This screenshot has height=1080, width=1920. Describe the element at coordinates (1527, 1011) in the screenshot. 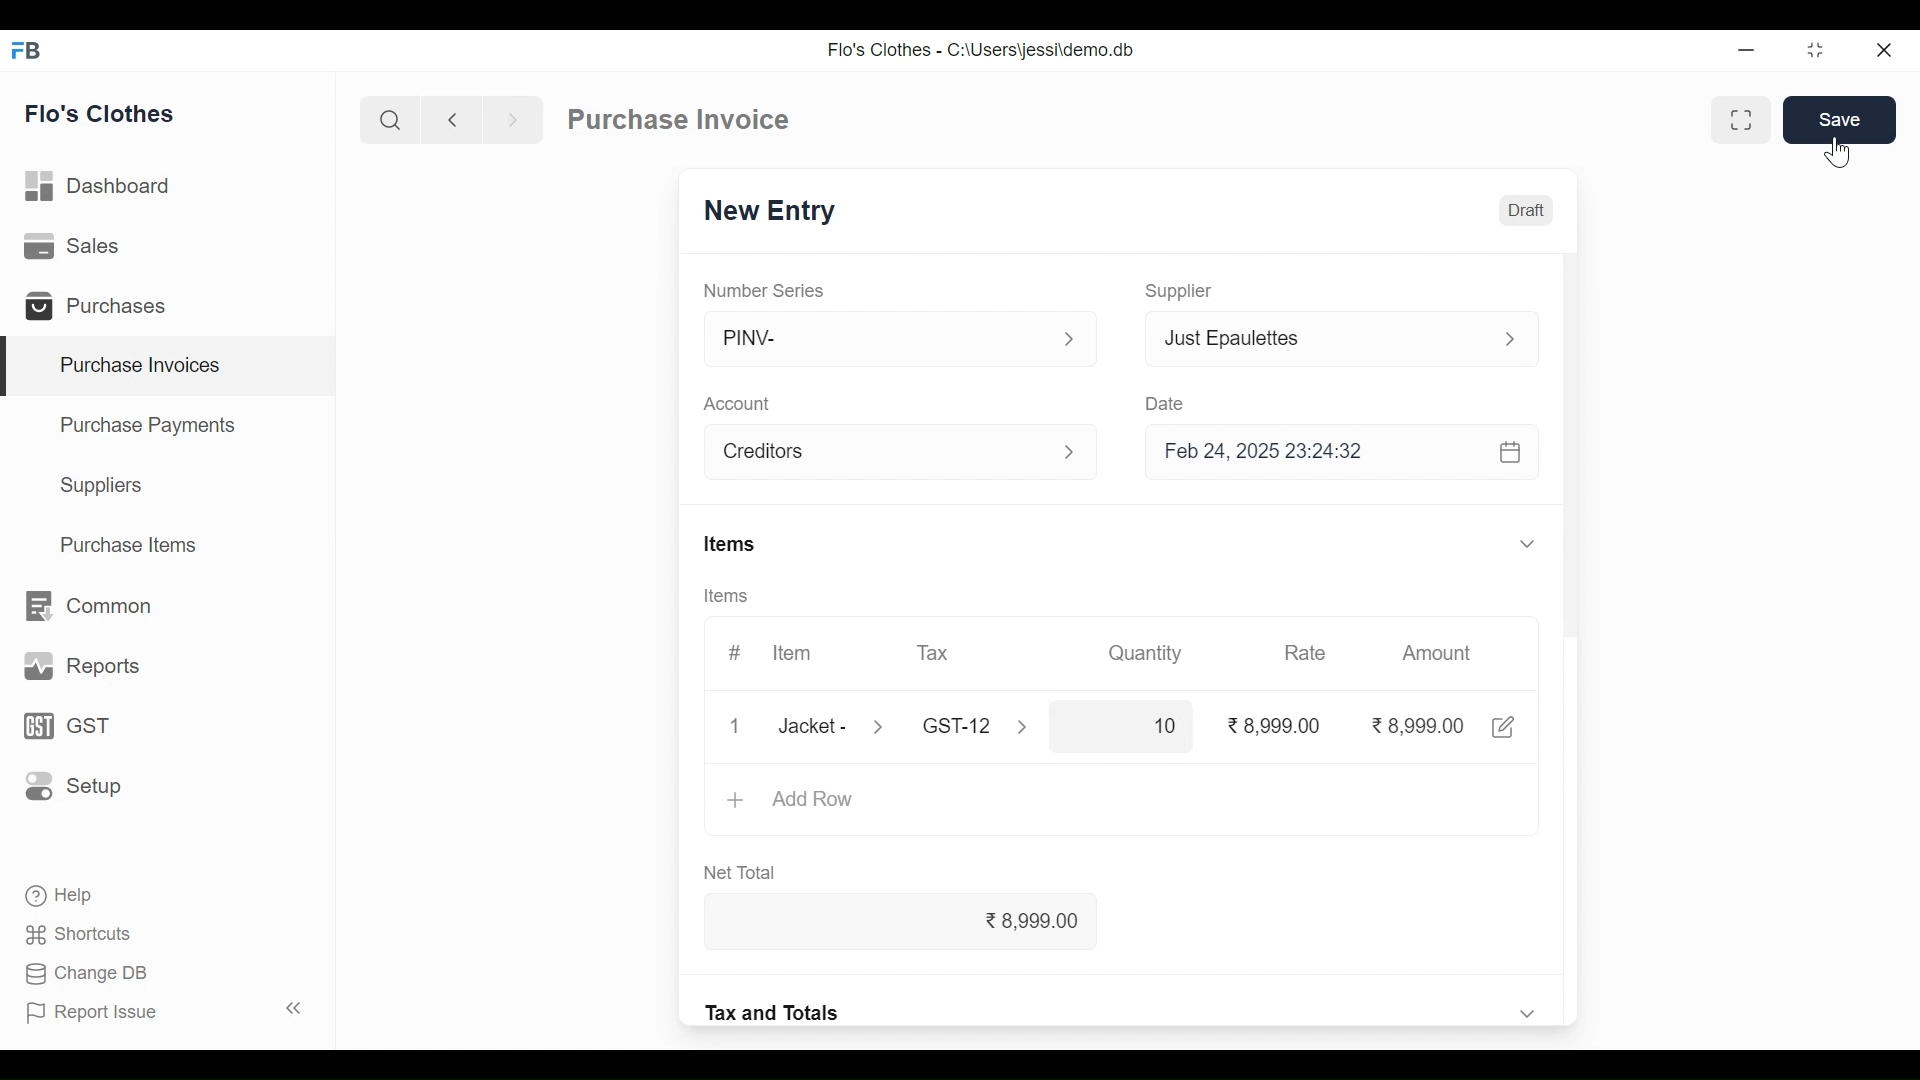

I see `Expand` at that location.